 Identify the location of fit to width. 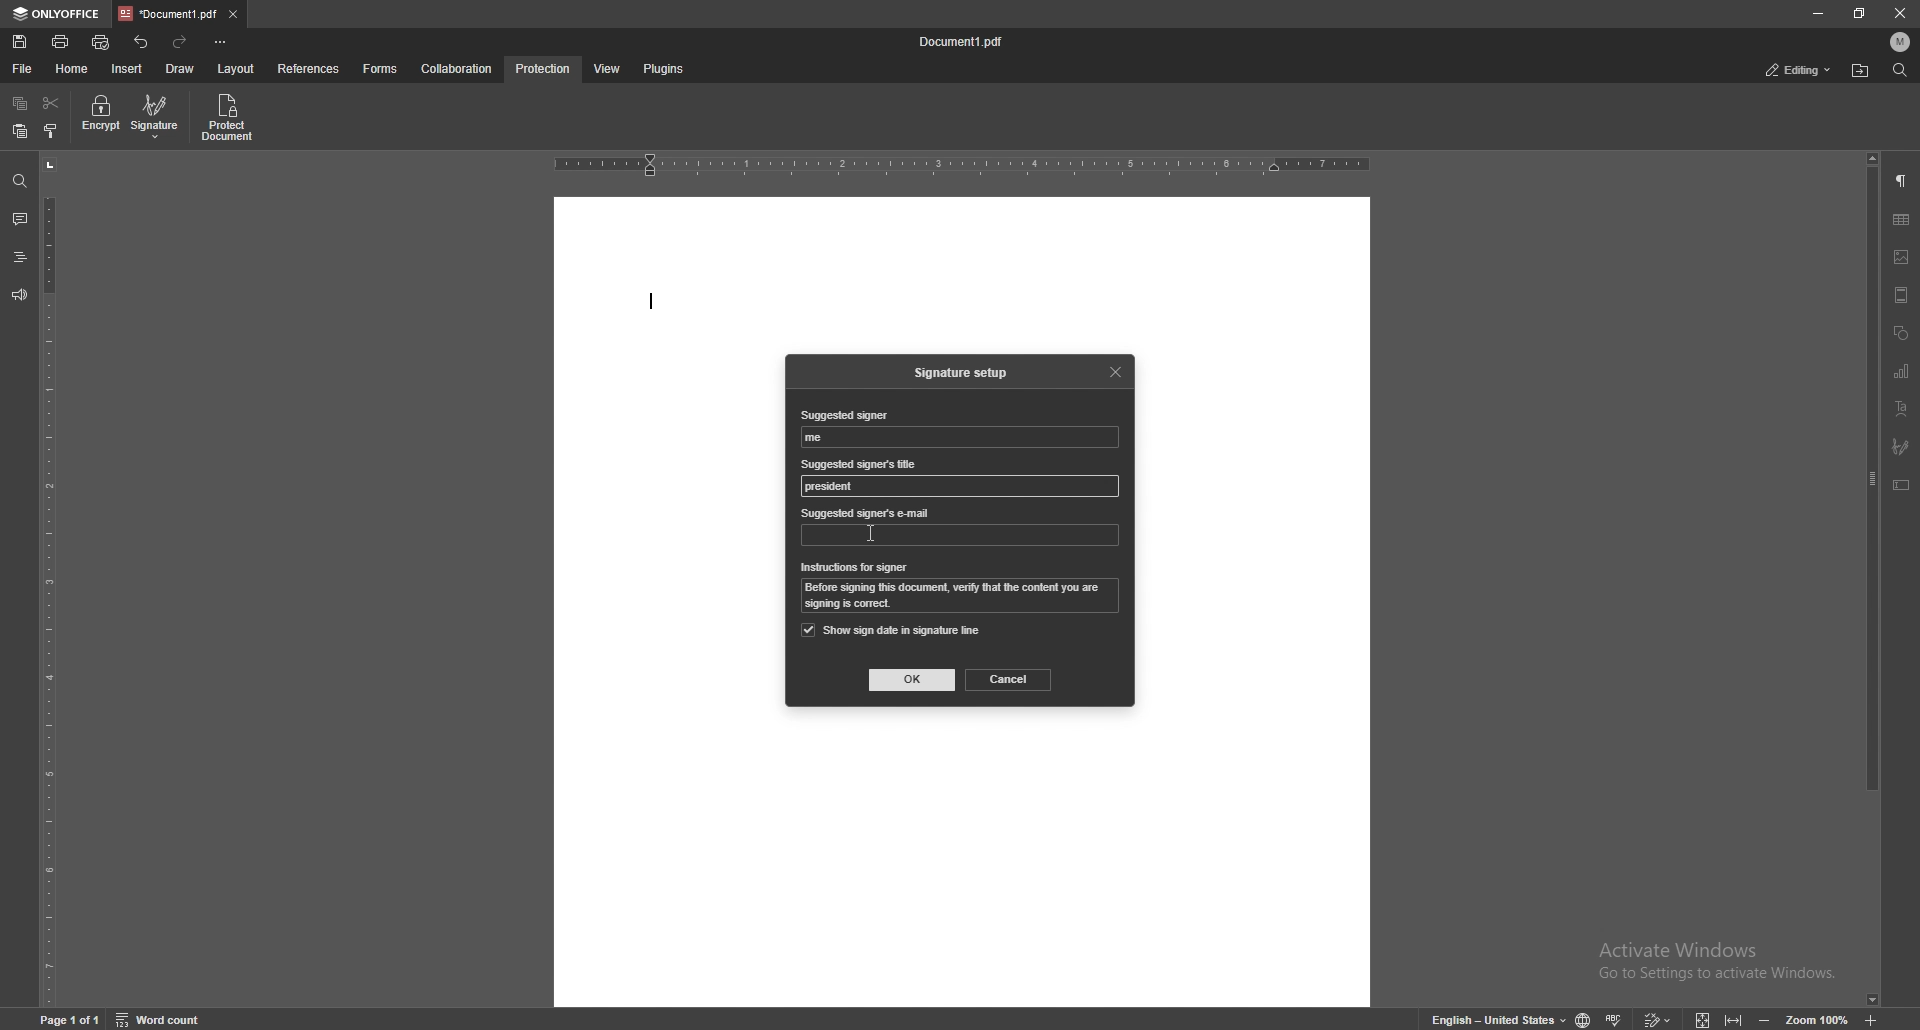
(1736, 1016).